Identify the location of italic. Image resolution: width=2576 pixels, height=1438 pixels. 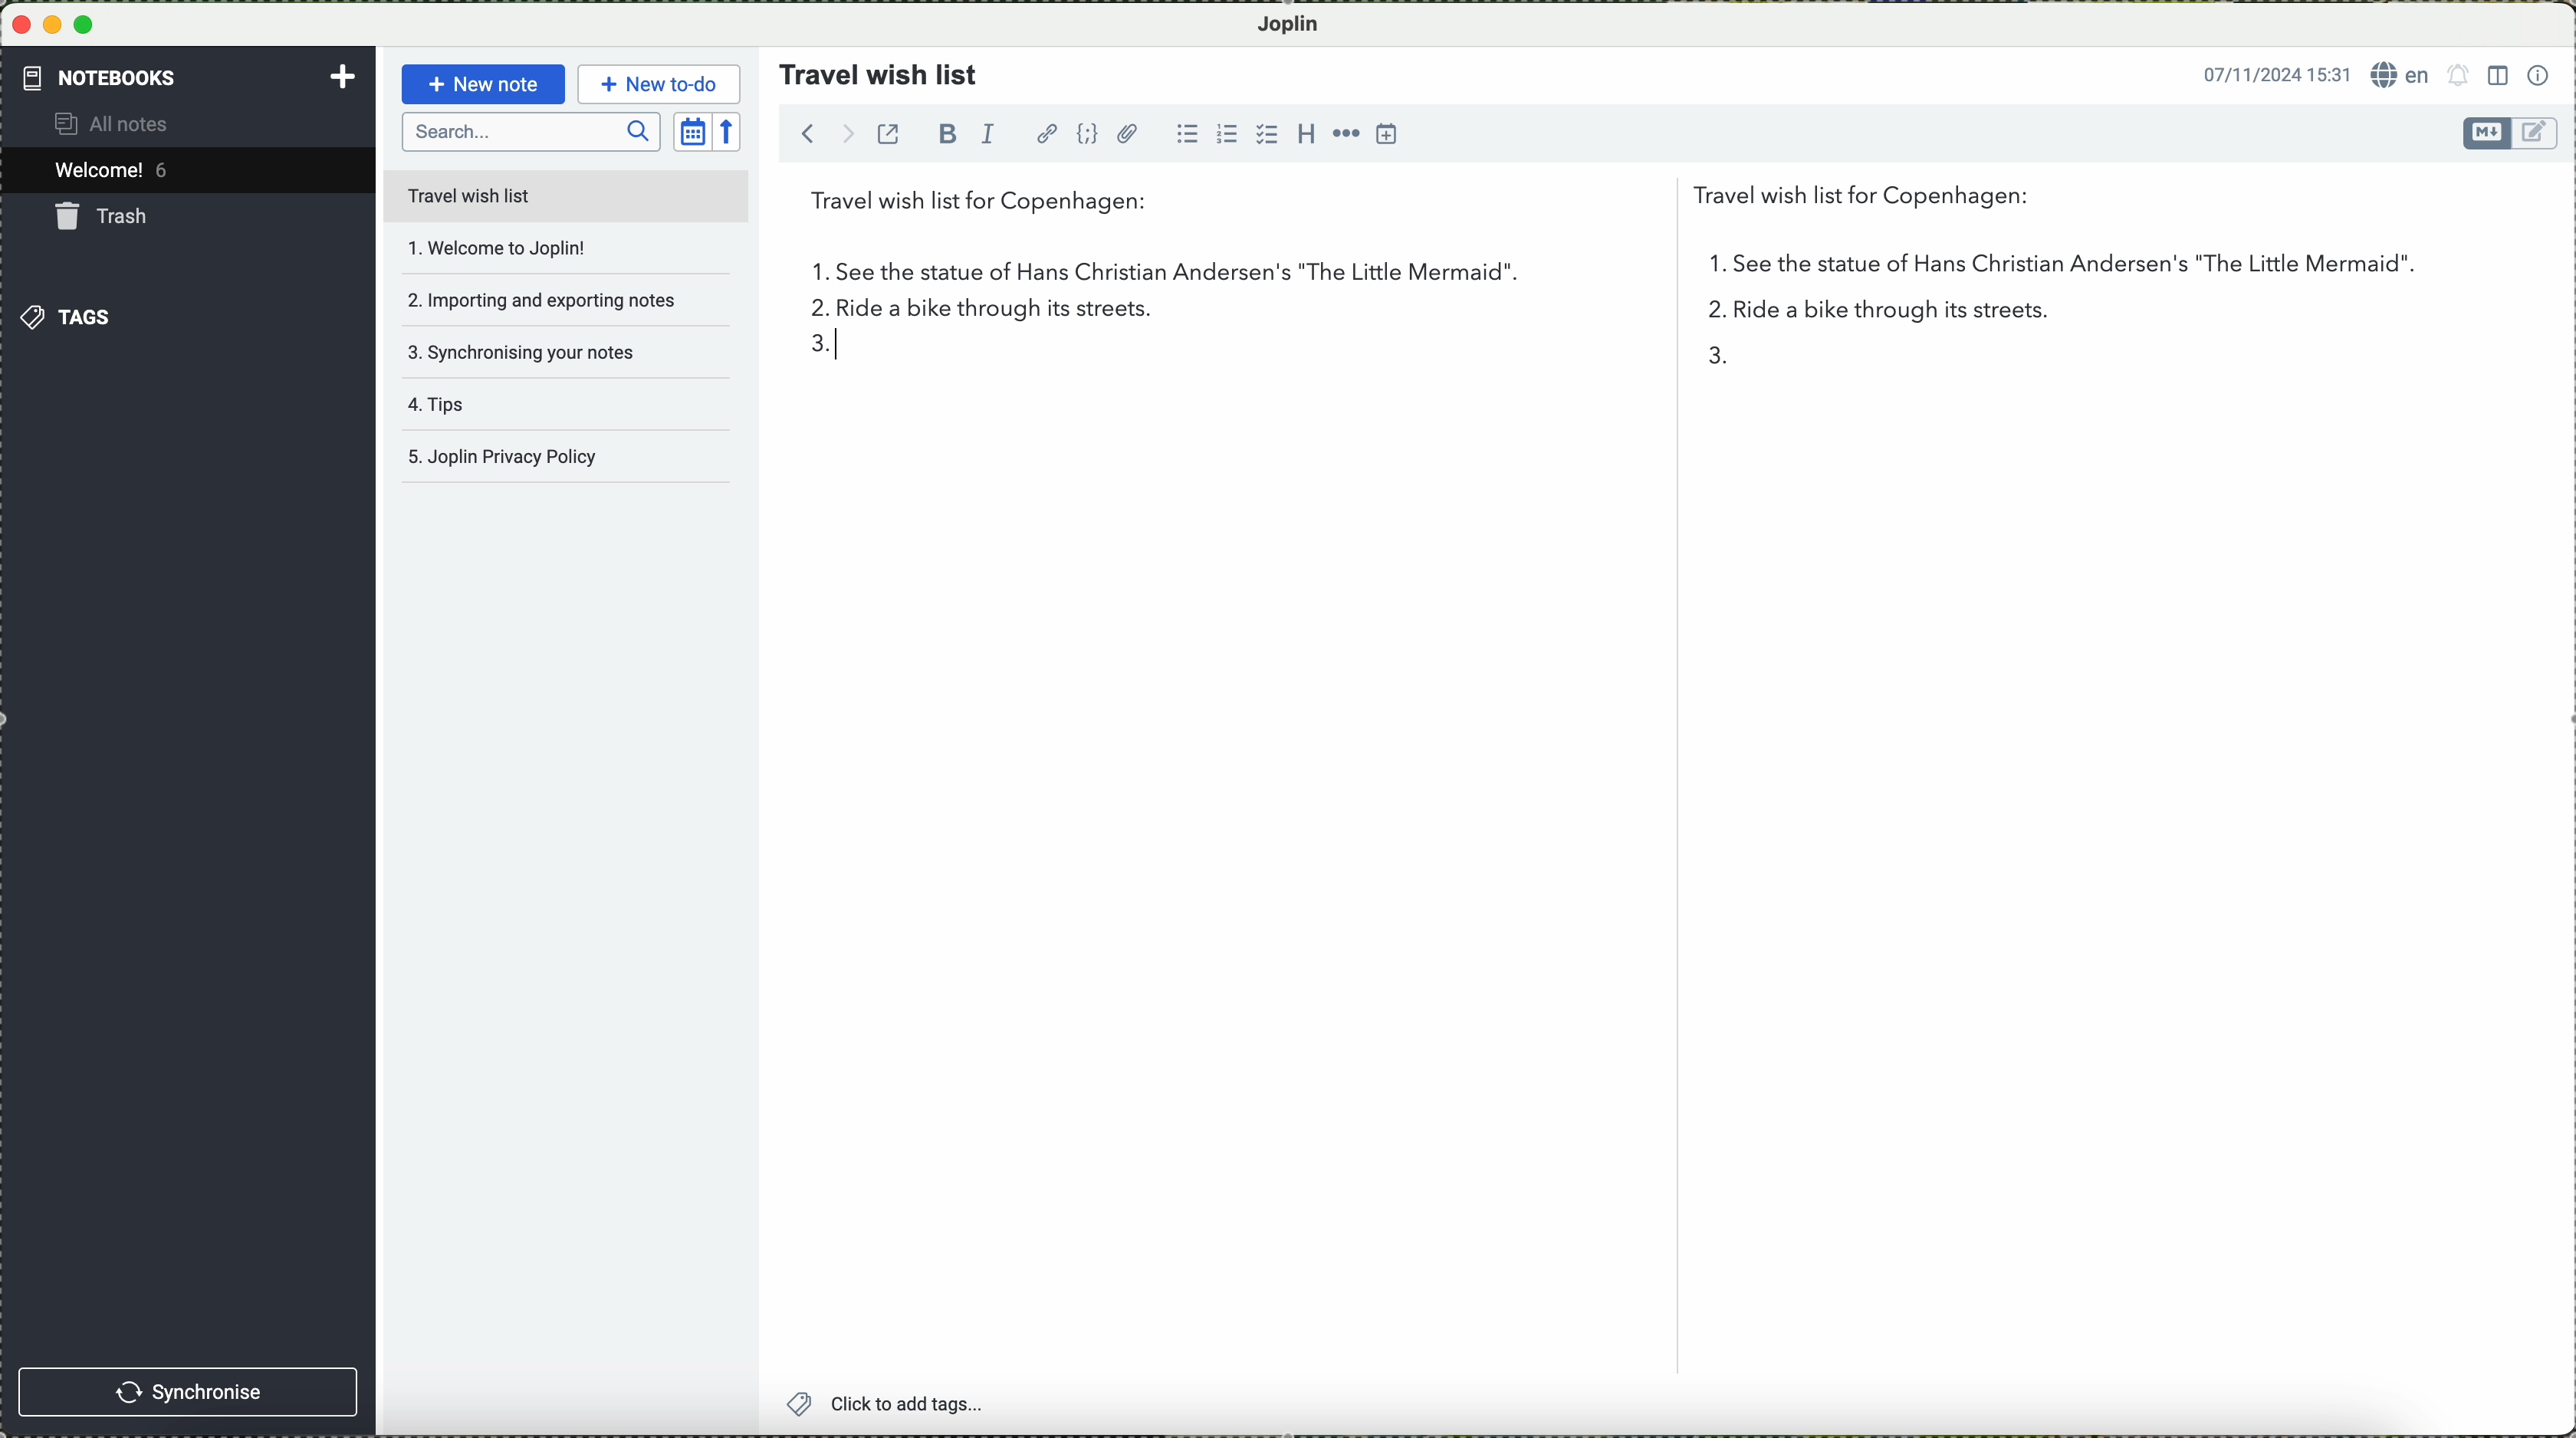
(994, 136).